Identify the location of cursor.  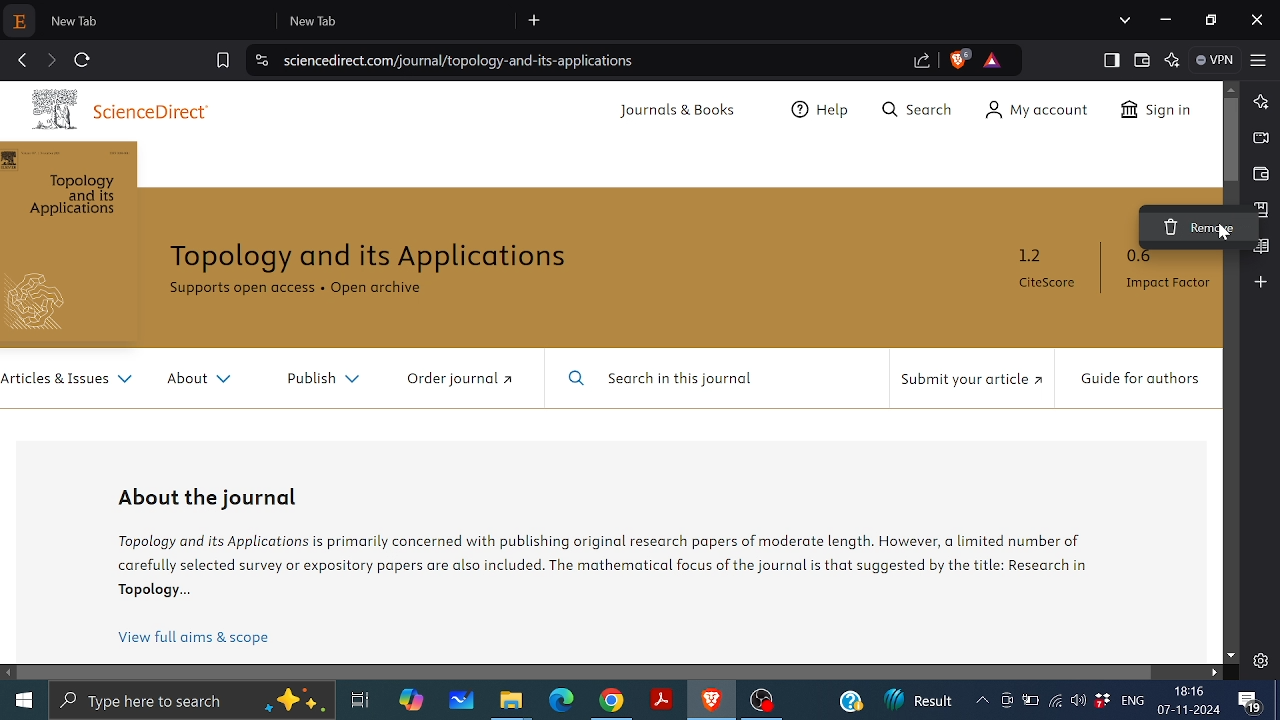
(1259, 218).